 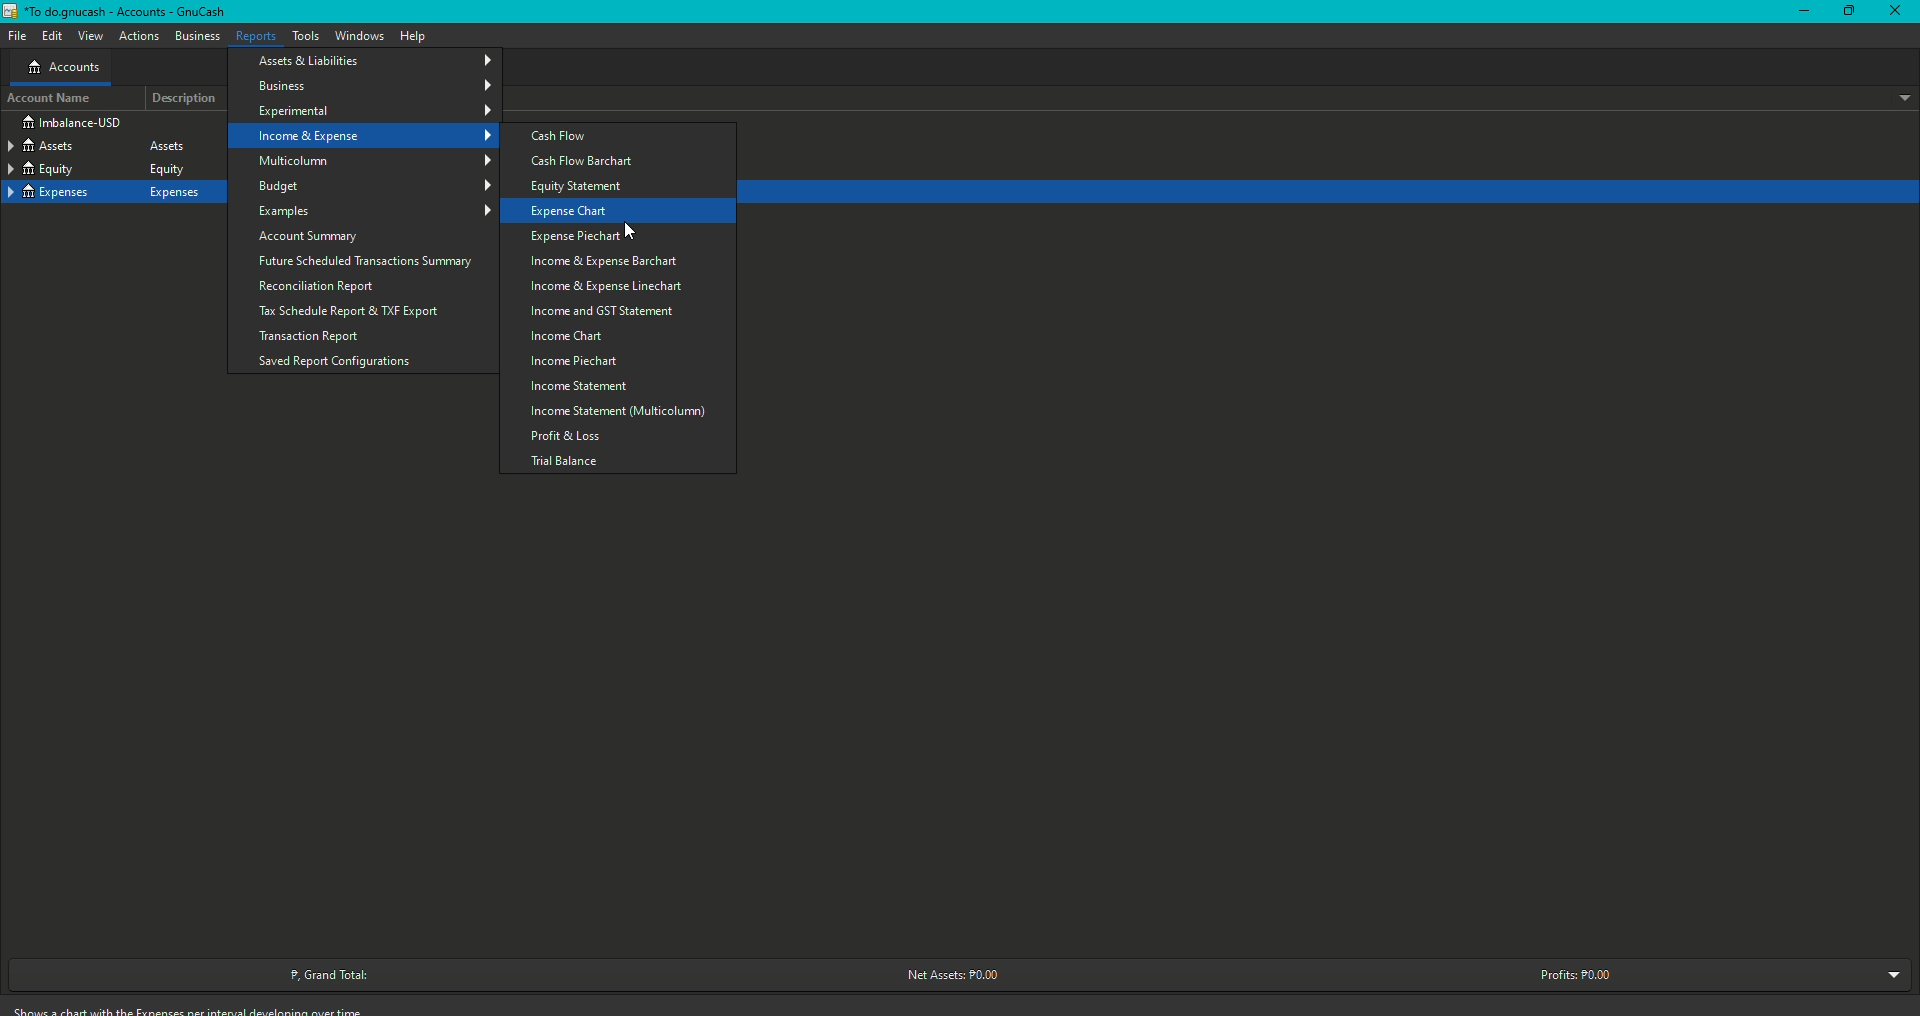 I want to click on Grand Total, so click(x=338, y=973).